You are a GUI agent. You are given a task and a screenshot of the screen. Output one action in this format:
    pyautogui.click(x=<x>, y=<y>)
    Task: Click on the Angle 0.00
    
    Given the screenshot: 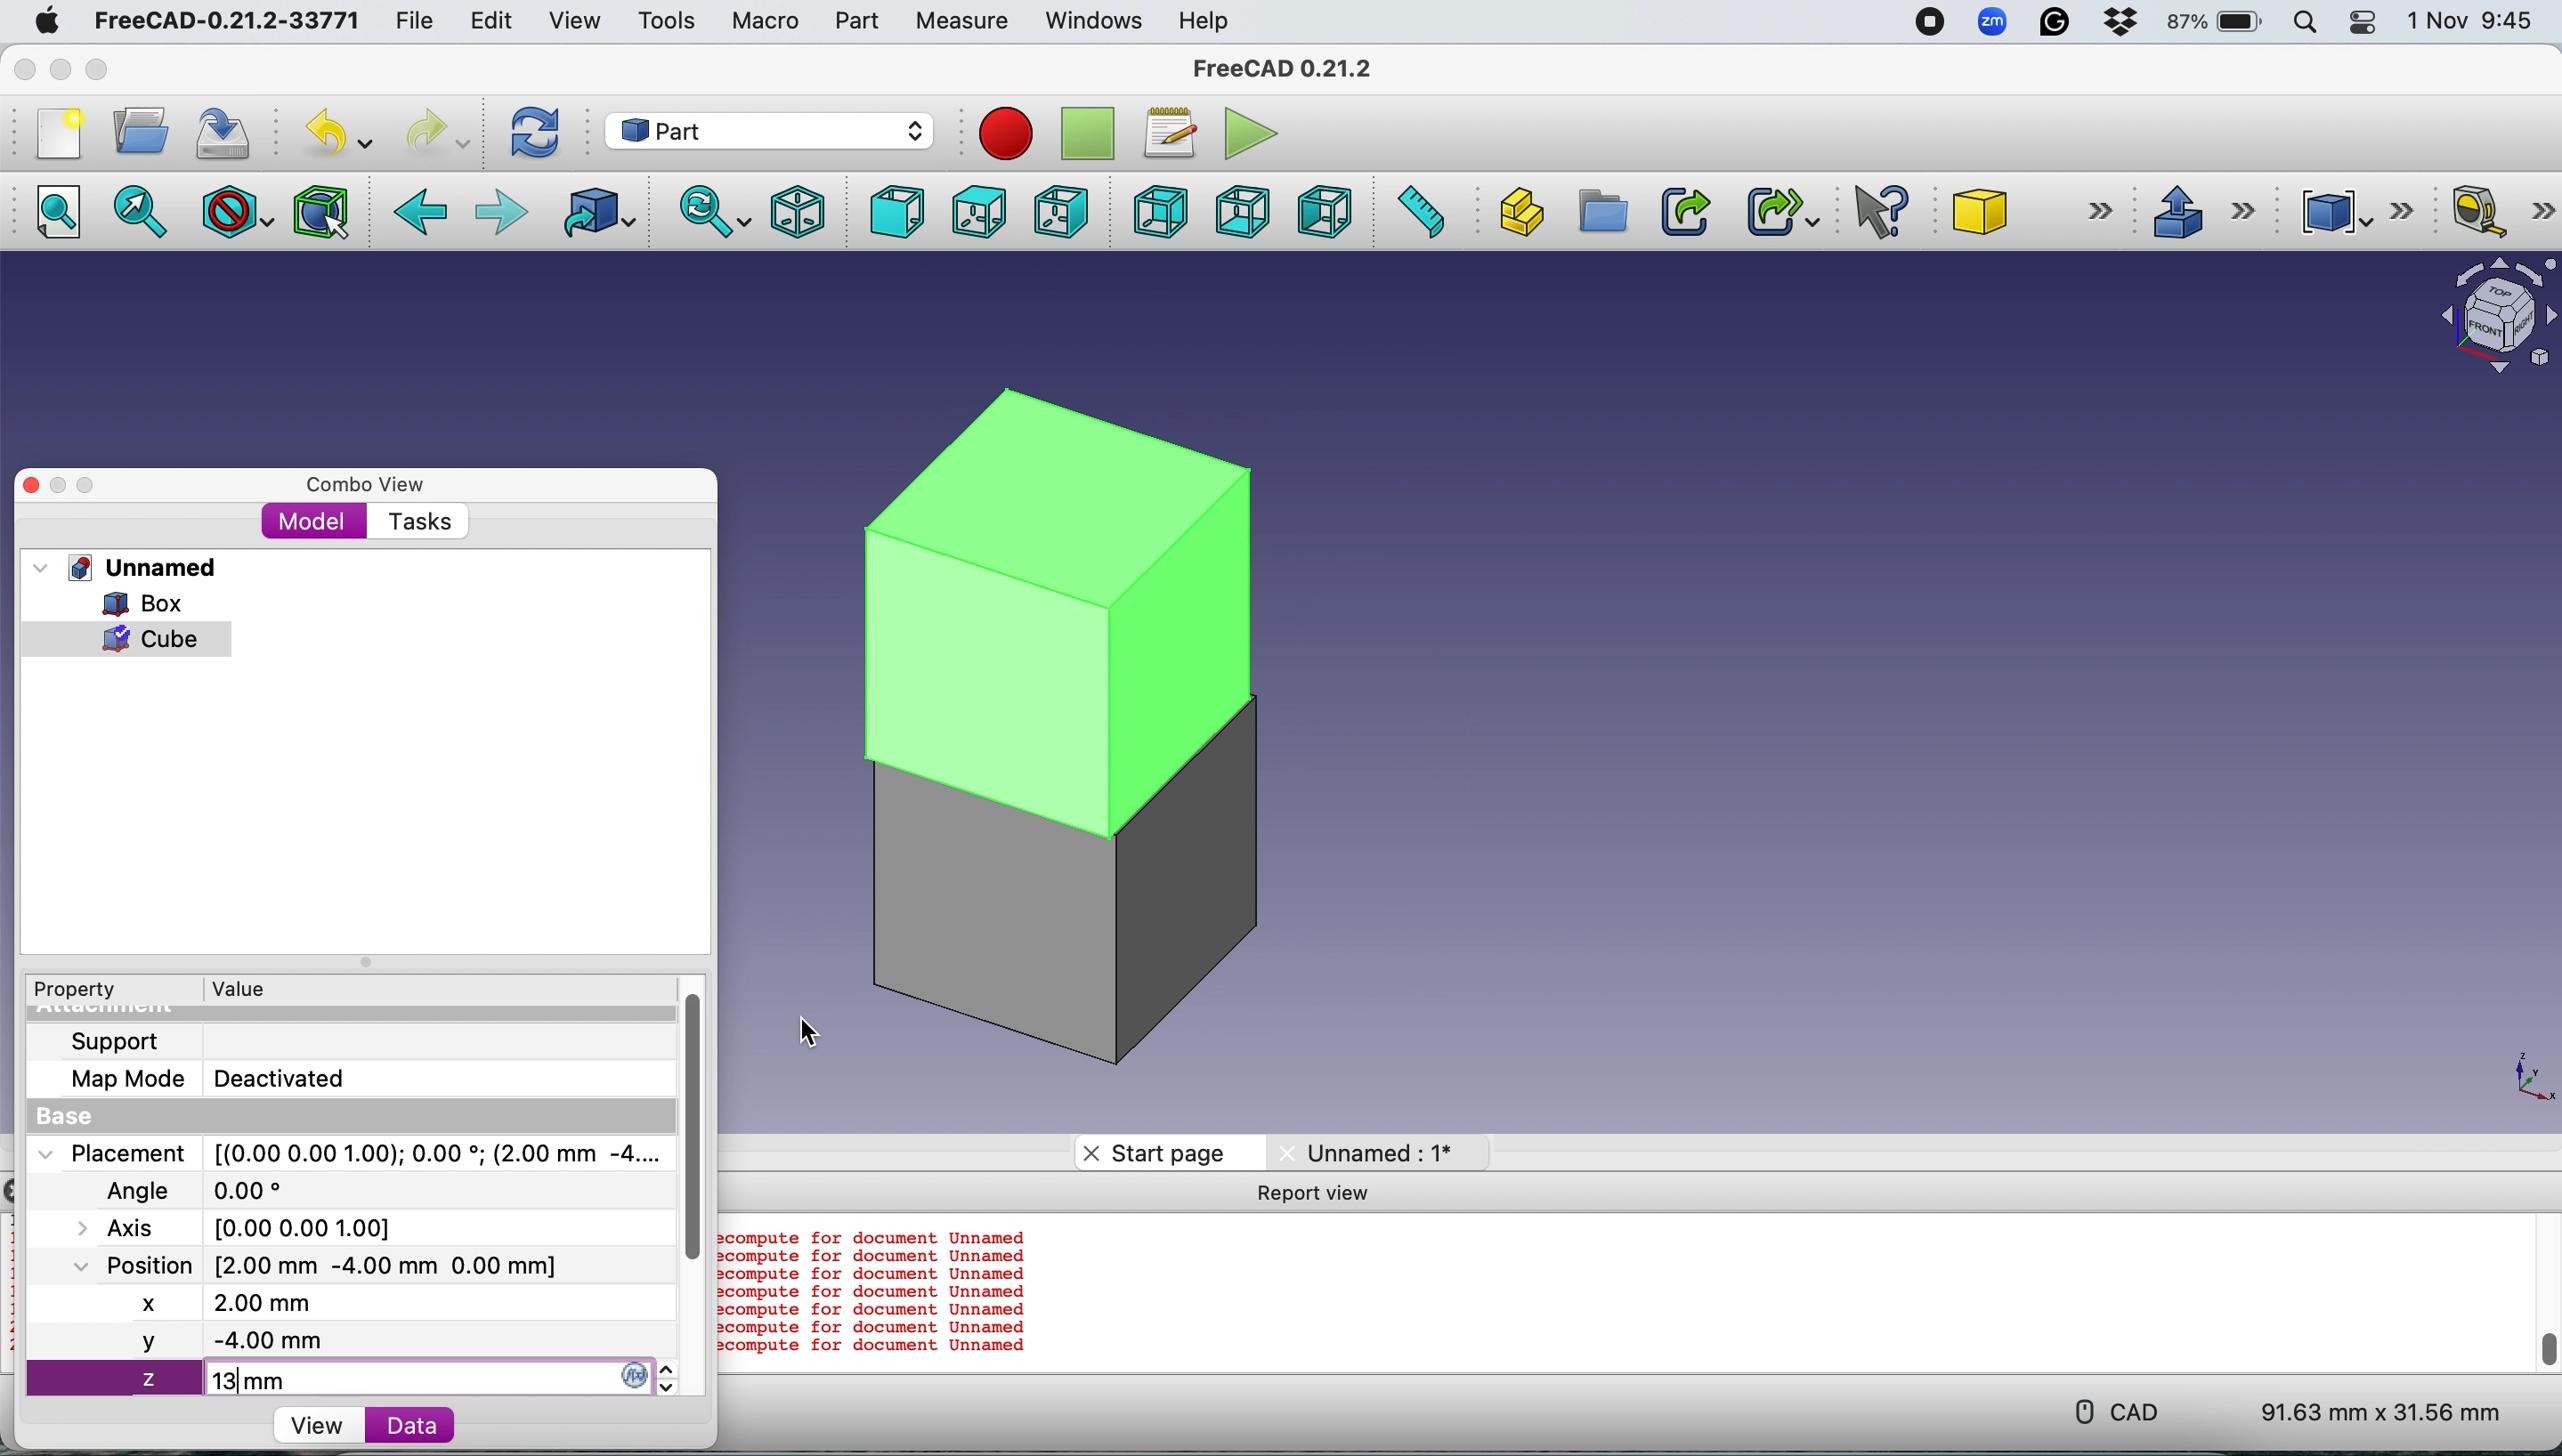 What is the action you would take?
    pyautogui.click(x=209, y=1192)
    